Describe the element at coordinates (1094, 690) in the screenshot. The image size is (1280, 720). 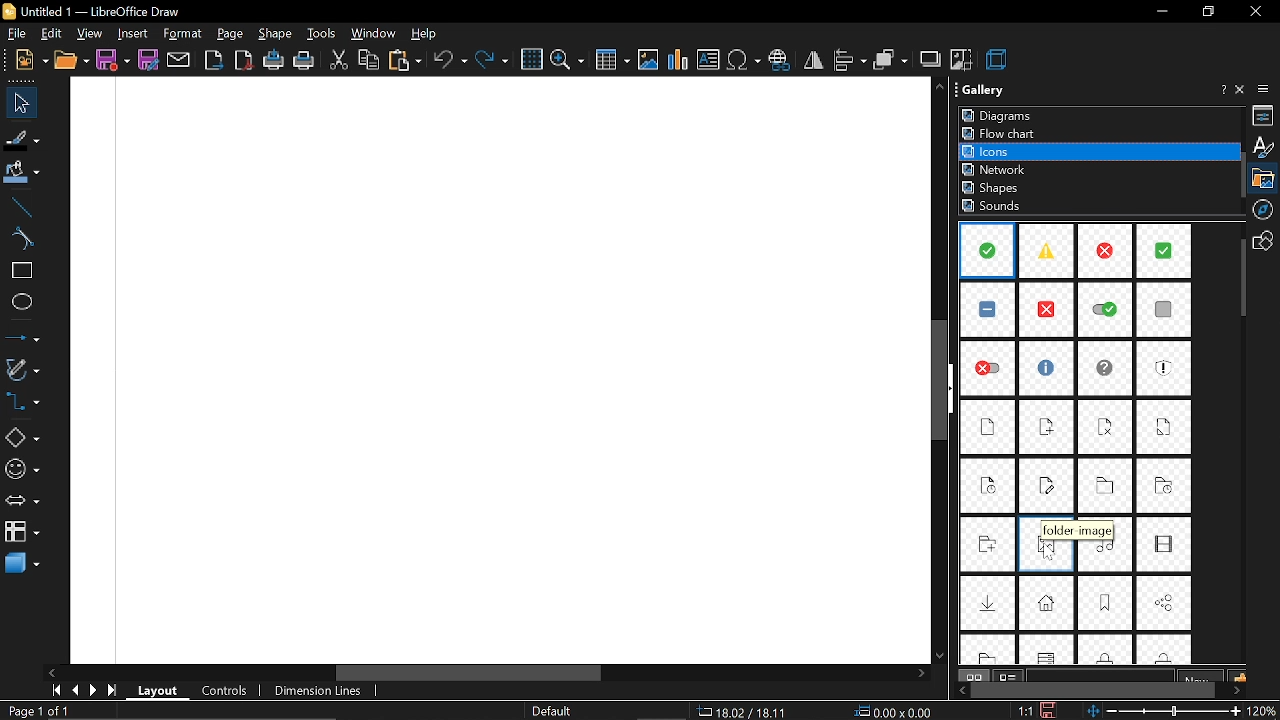
I see `horizontal scrollbar` at that location.